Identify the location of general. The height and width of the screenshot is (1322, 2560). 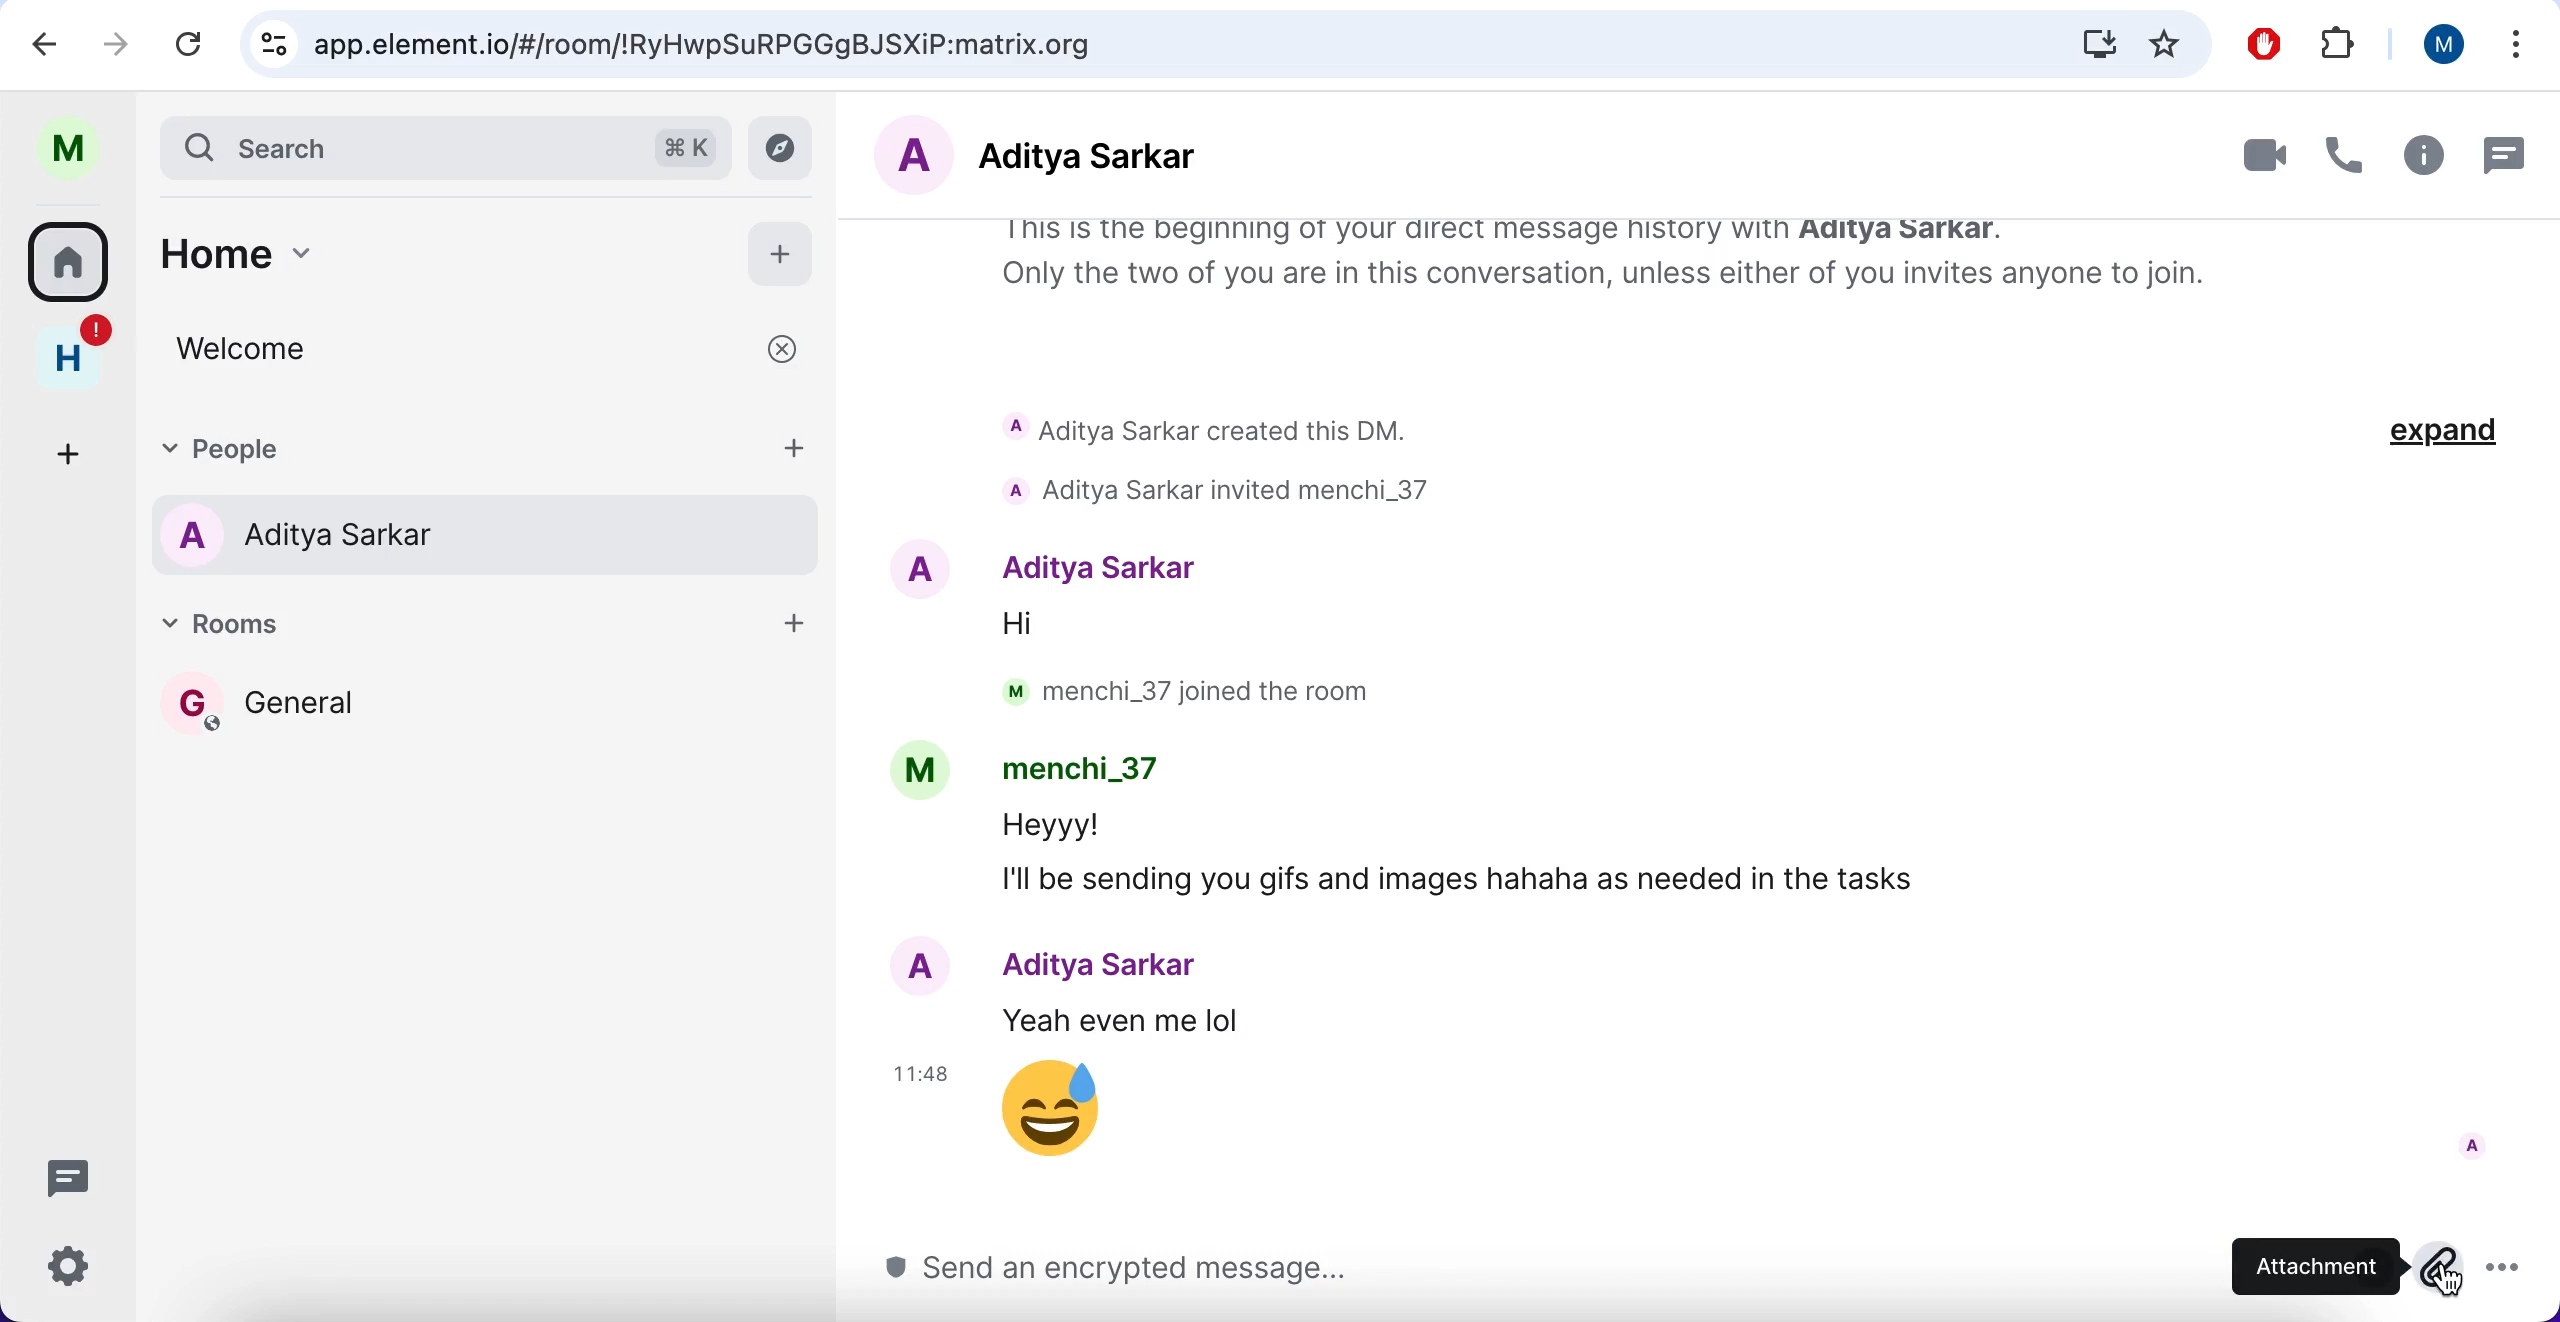
(307, 711).